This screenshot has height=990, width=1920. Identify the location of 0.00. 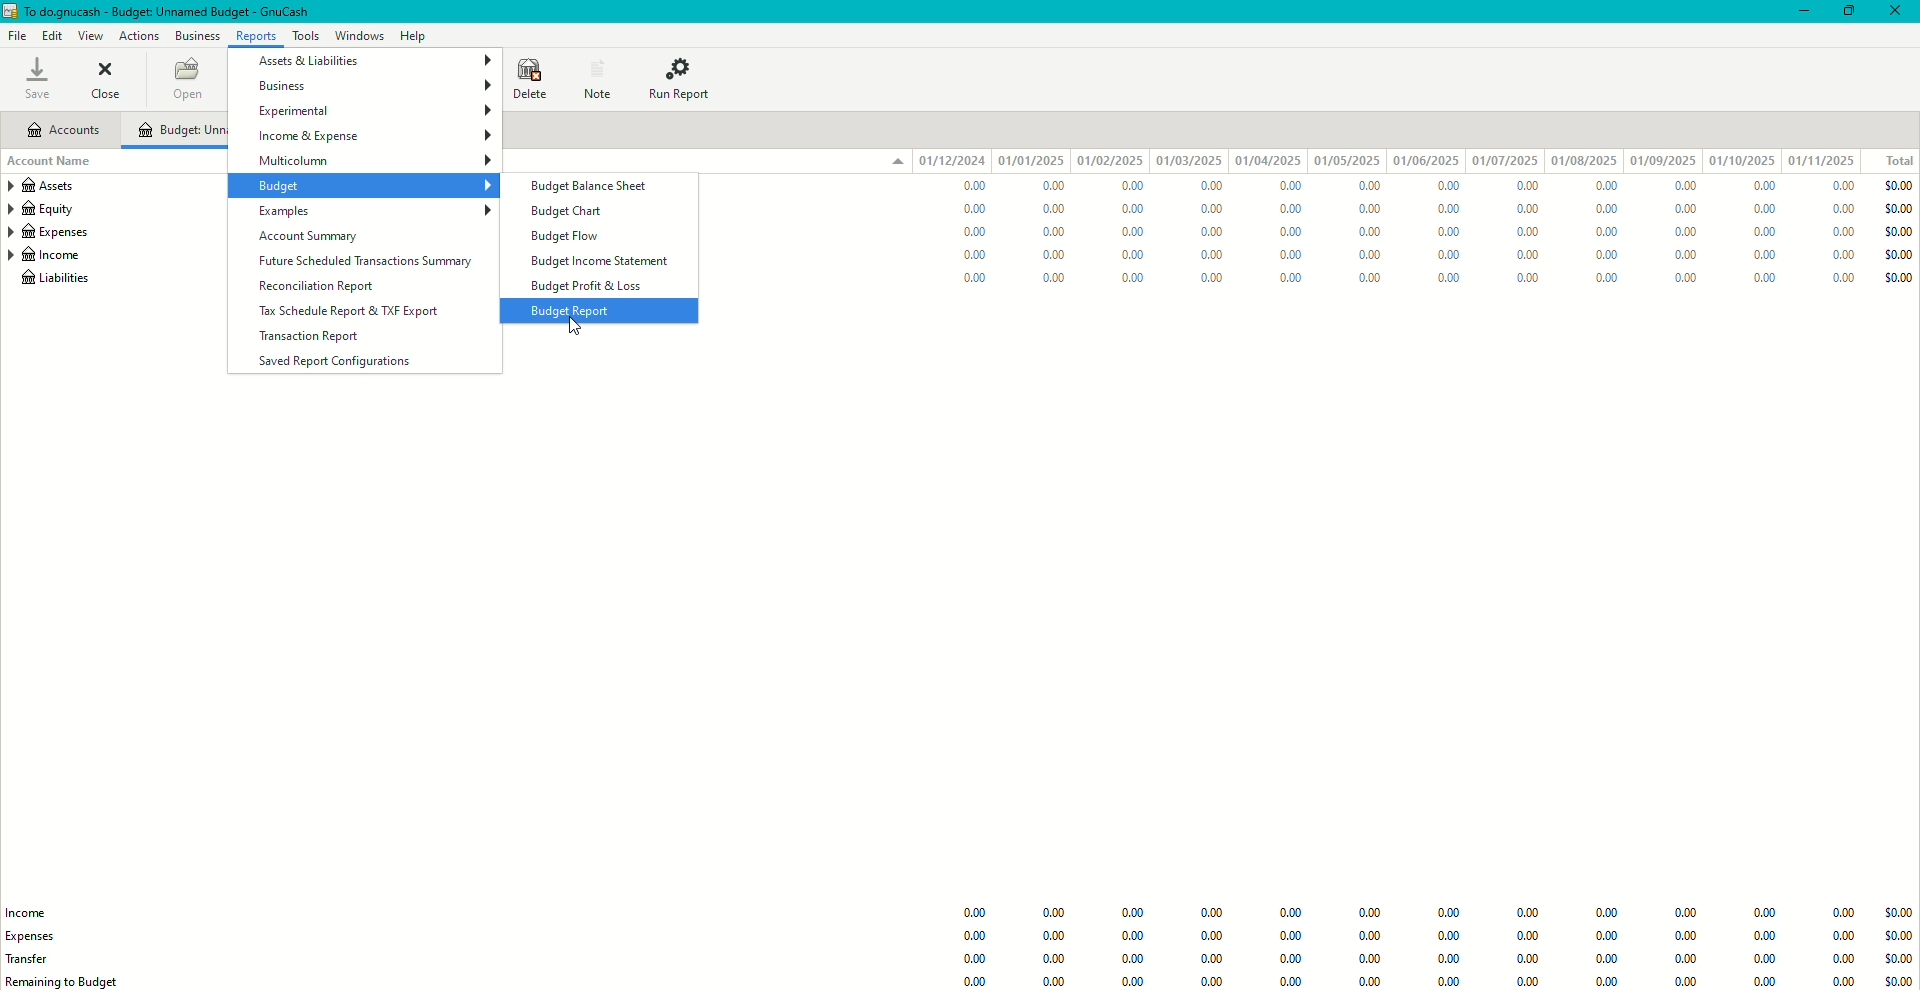
(1372, 938).